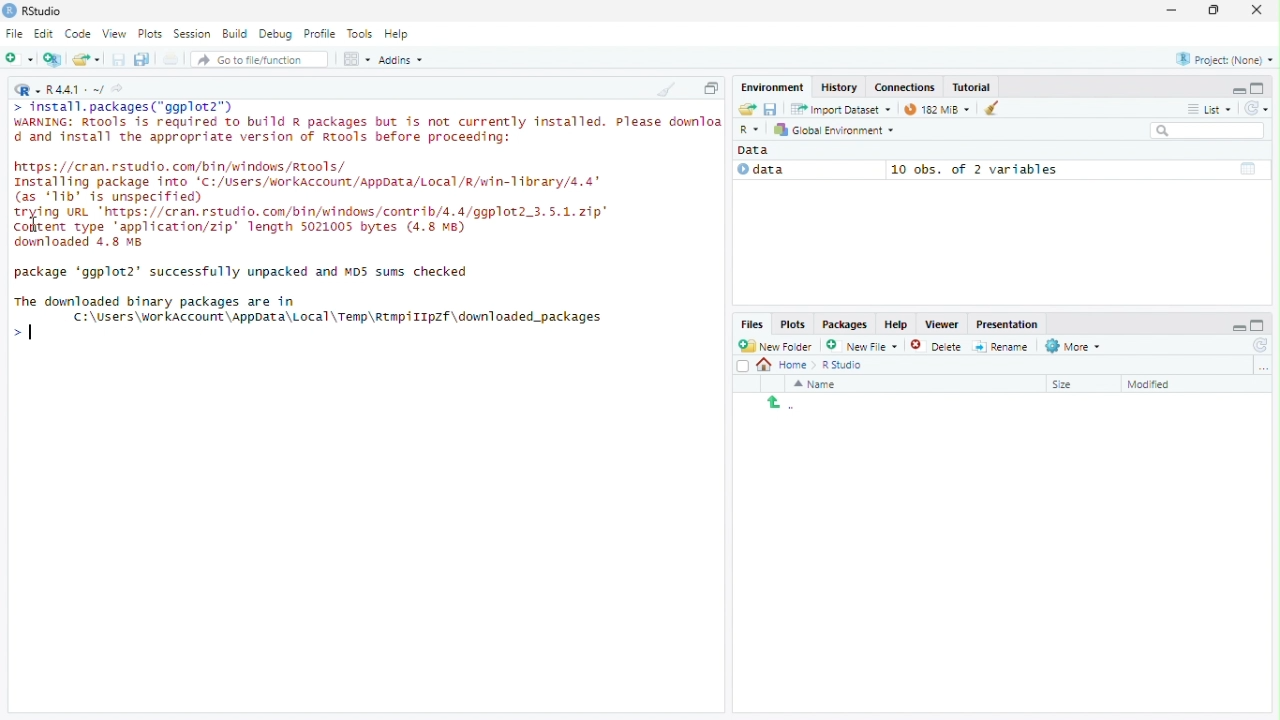 The height and width of the screenshot is (720, 1280). Describe the element at coordinates (784, 366) in the screenshot. I see `Home` at that location.